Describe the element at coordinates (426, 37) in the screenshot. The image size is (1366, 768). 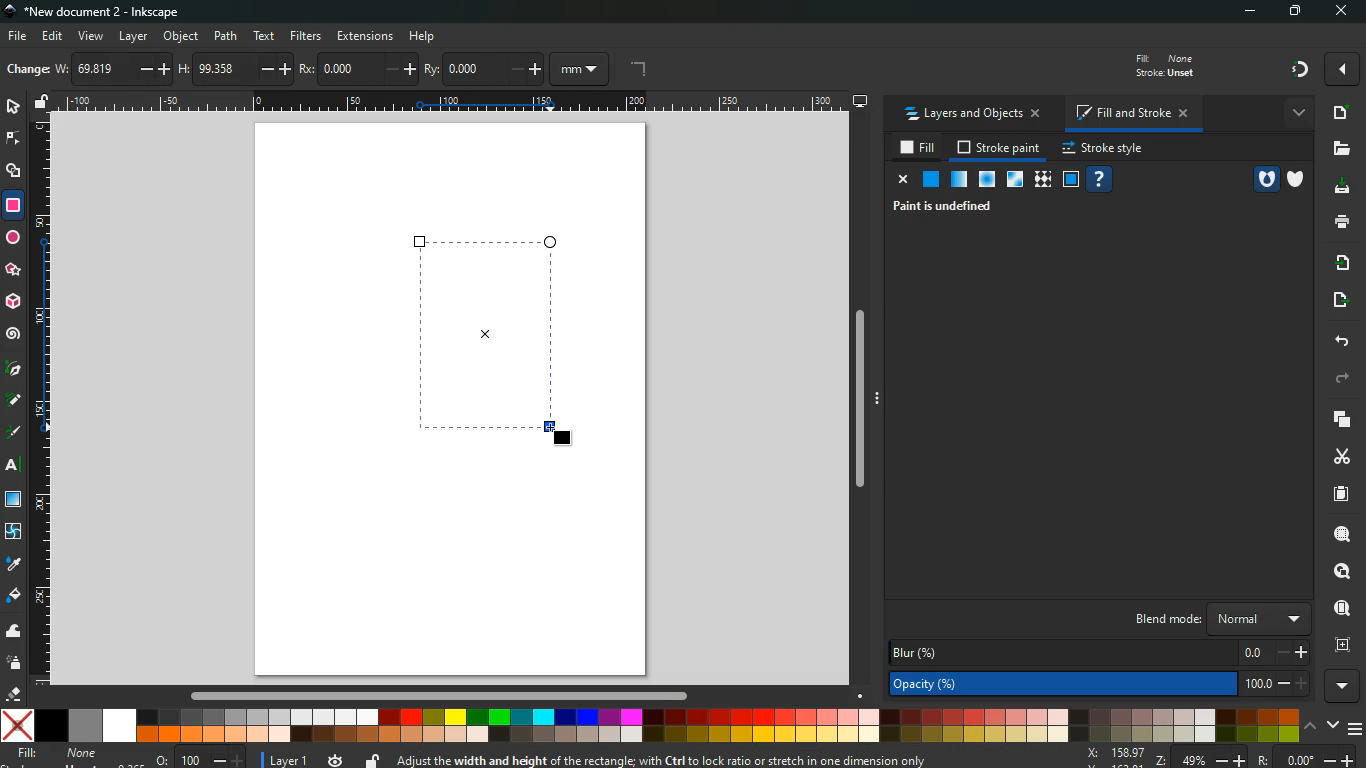
I see `help` at that location.